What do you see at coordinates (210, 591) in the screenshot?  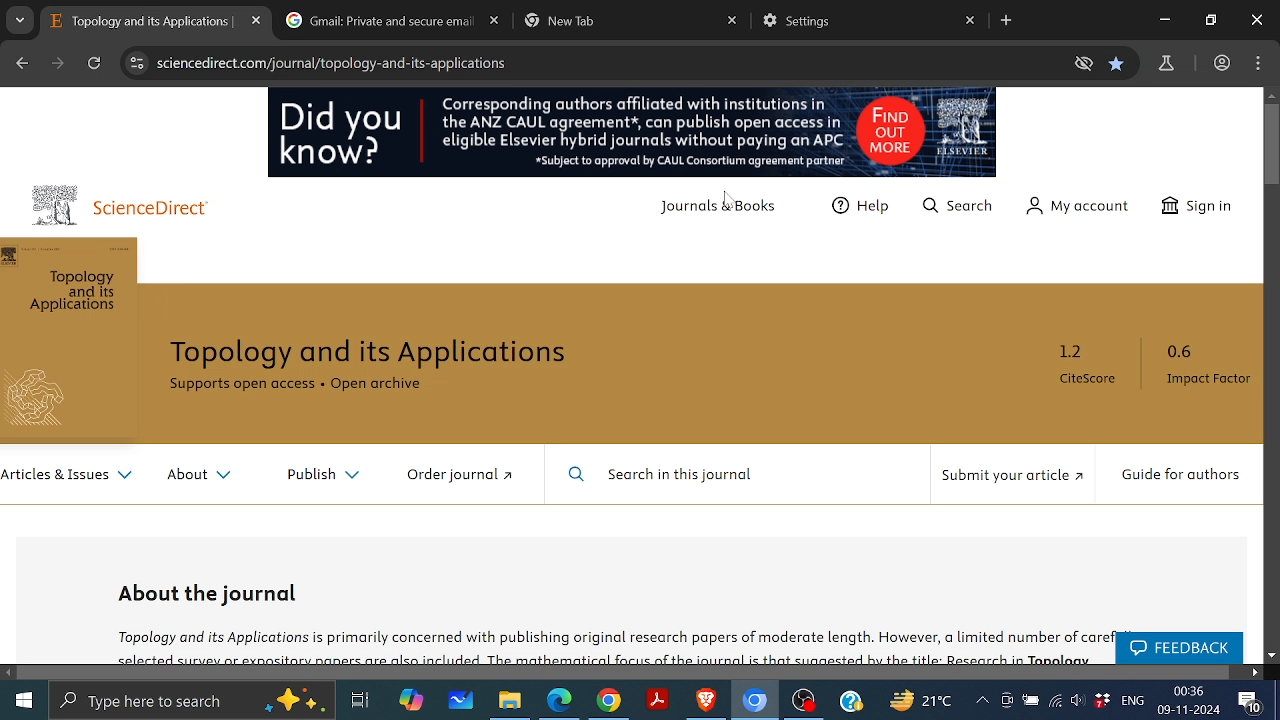 I see `About the journal` at bounding box center [210, 591].